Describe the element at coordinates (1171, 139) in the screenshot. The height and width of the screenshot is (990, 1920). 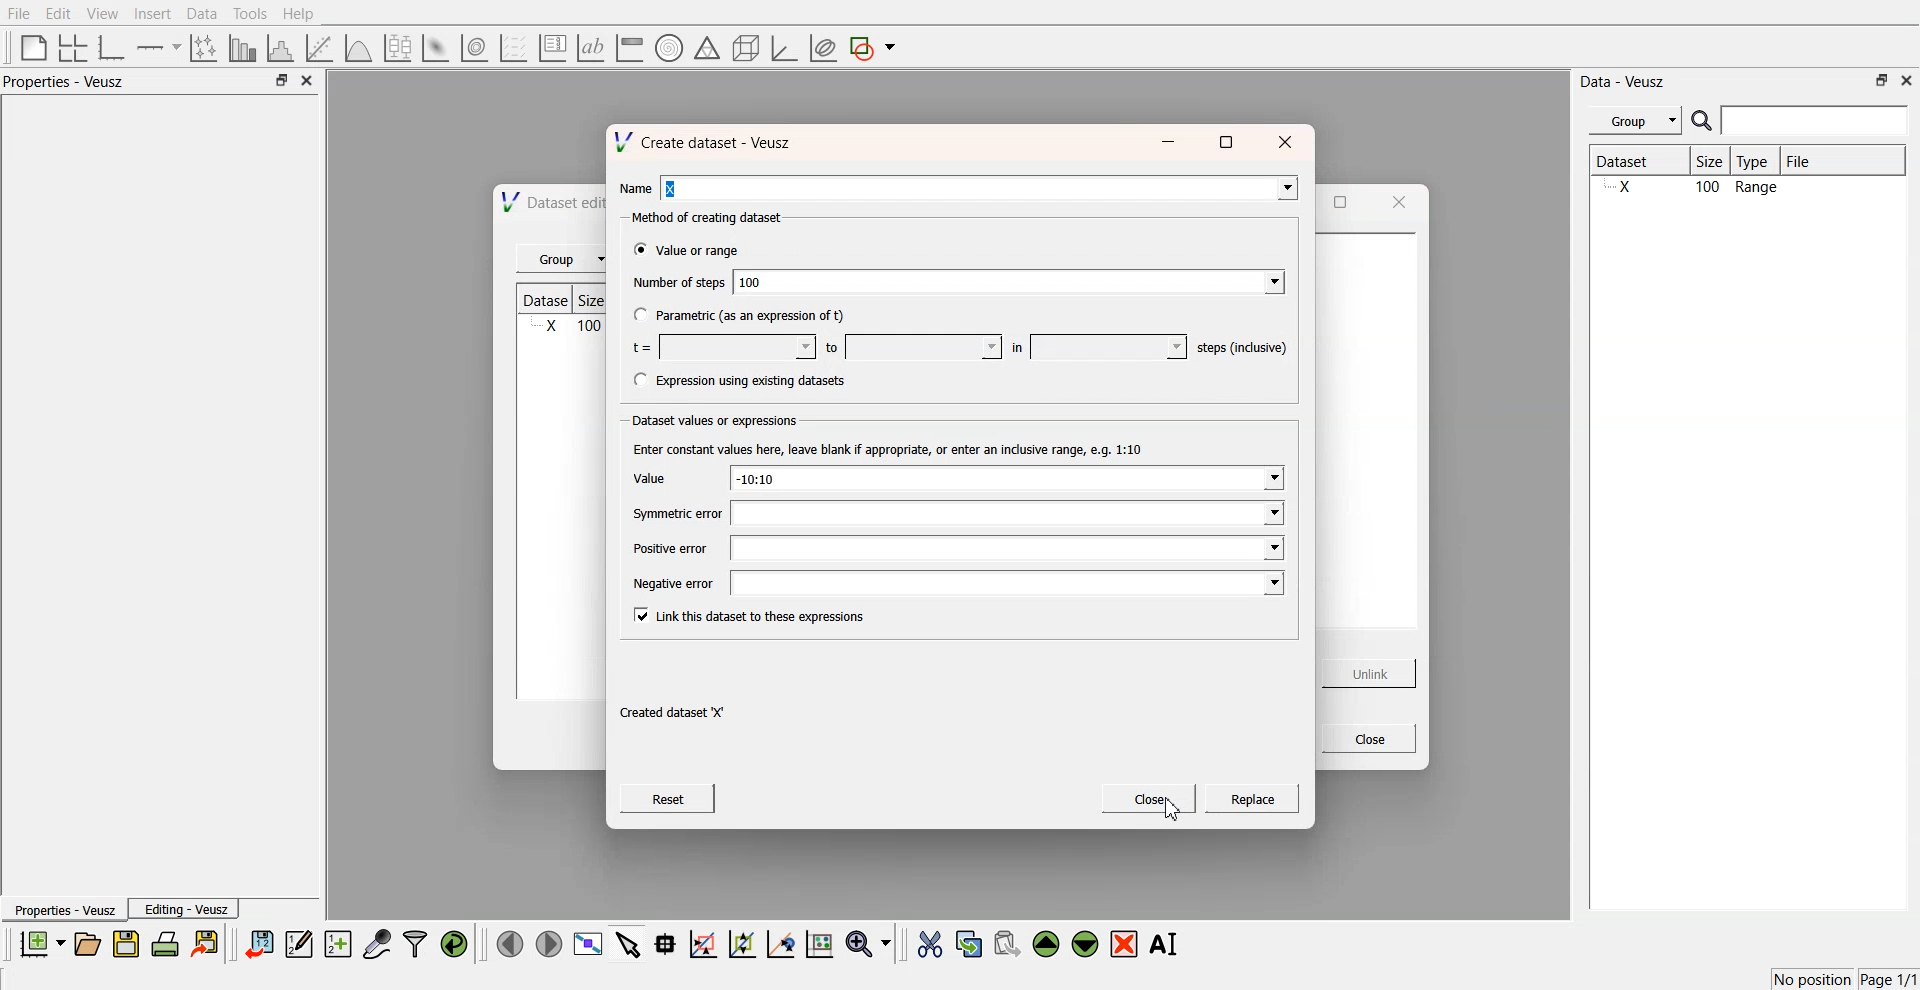
I see `minimise` at that location.